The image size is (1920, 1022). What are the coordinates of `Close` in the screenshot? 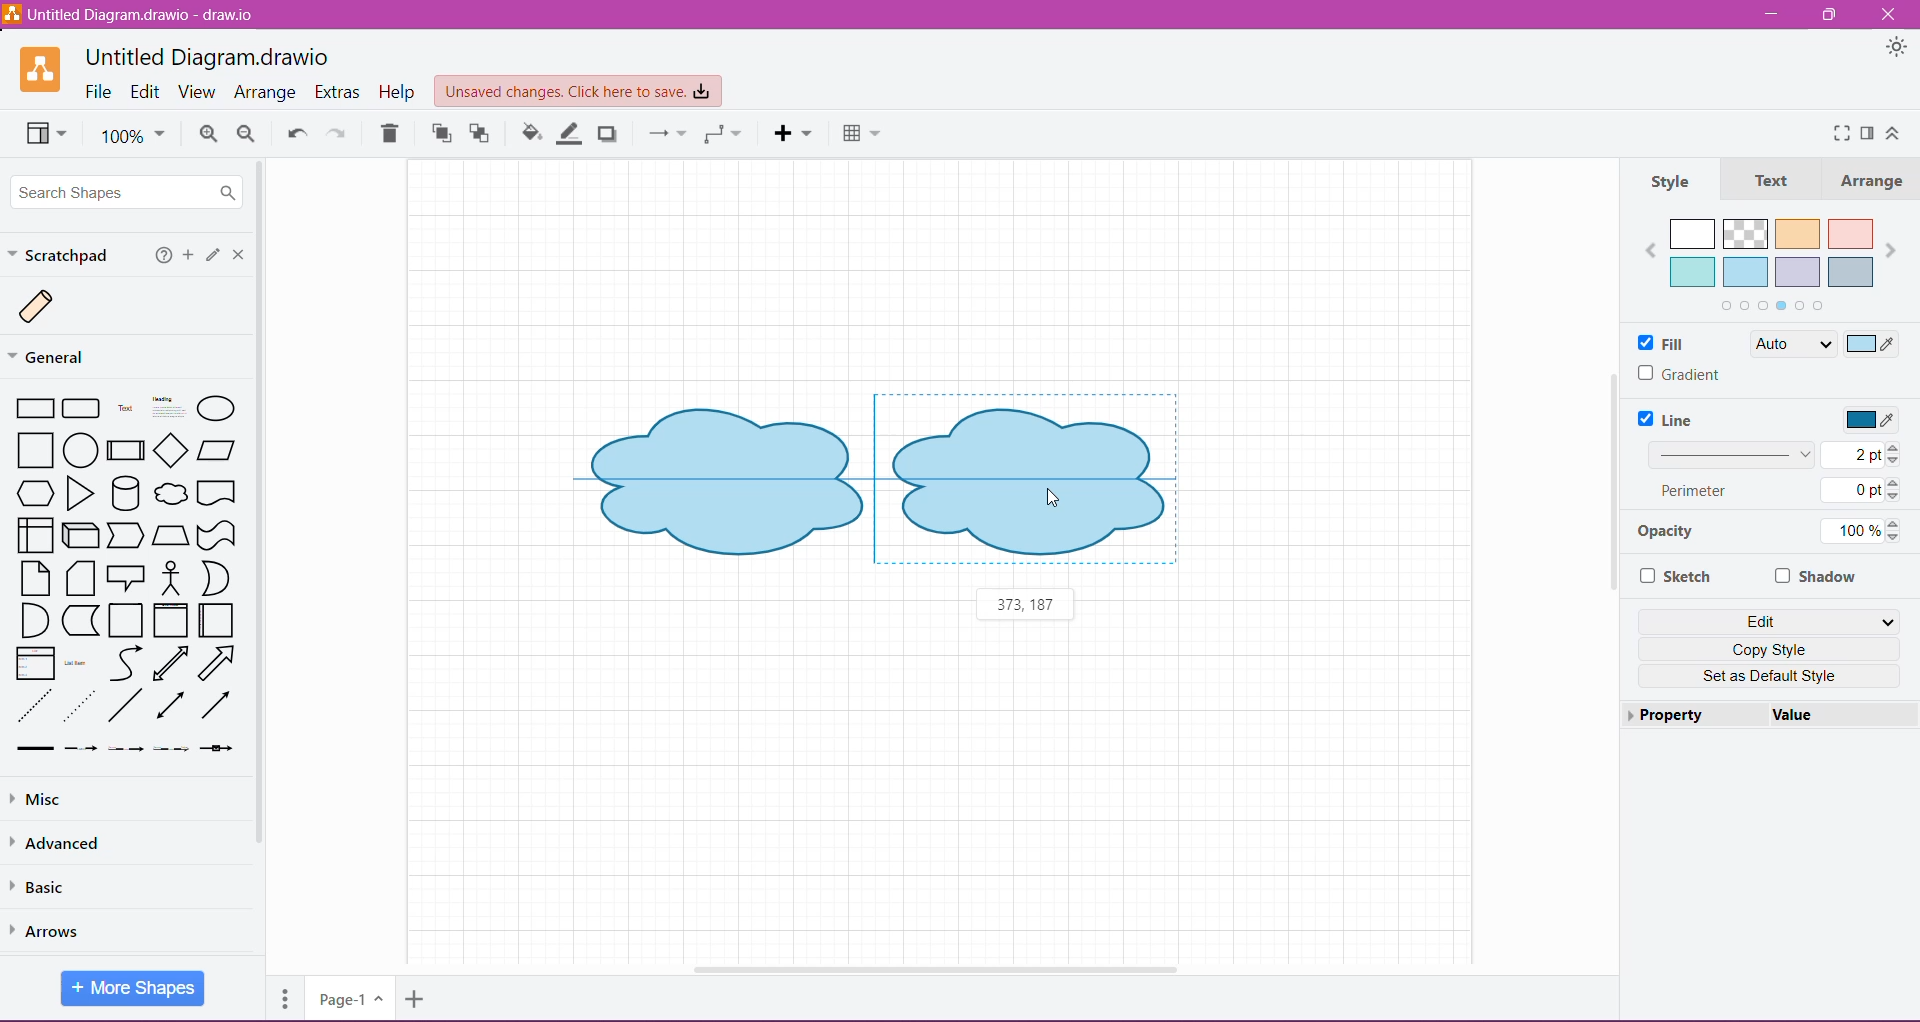 It's located at (242, 256).